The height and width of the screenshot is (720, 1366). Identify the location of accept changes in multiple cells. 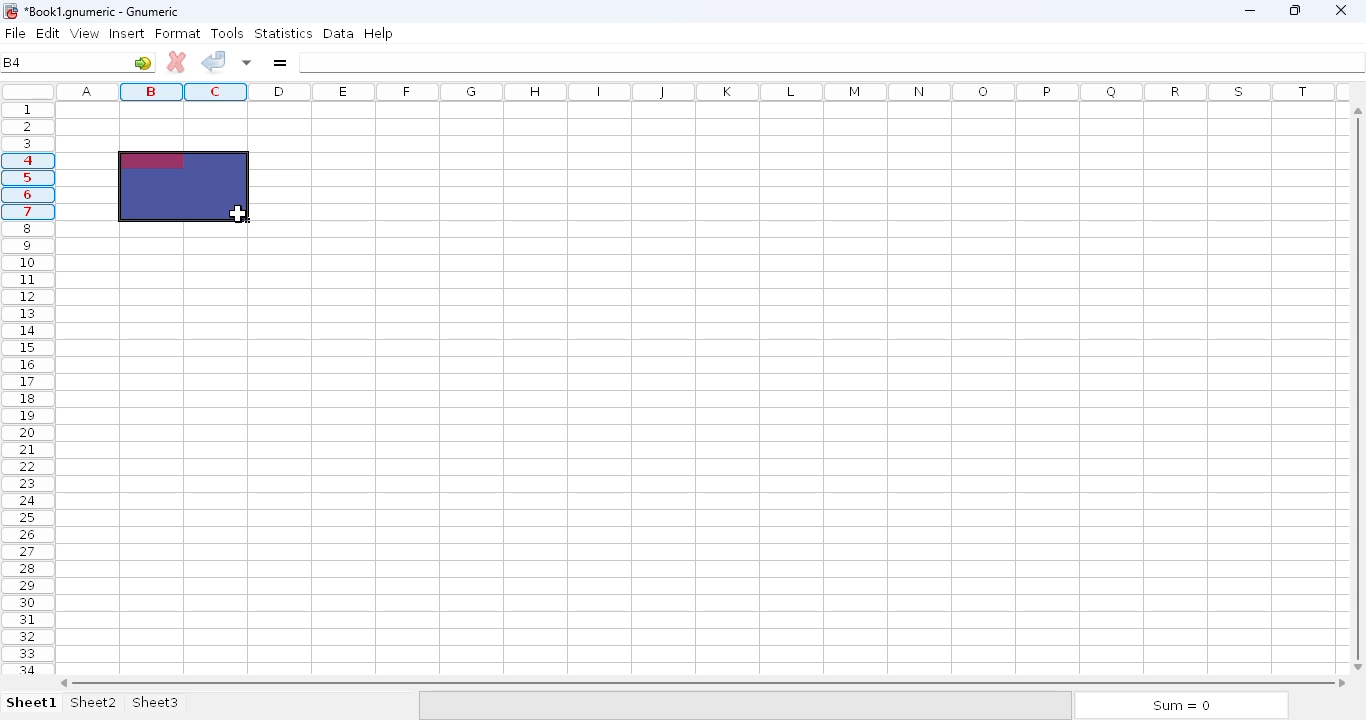
(247, 62).